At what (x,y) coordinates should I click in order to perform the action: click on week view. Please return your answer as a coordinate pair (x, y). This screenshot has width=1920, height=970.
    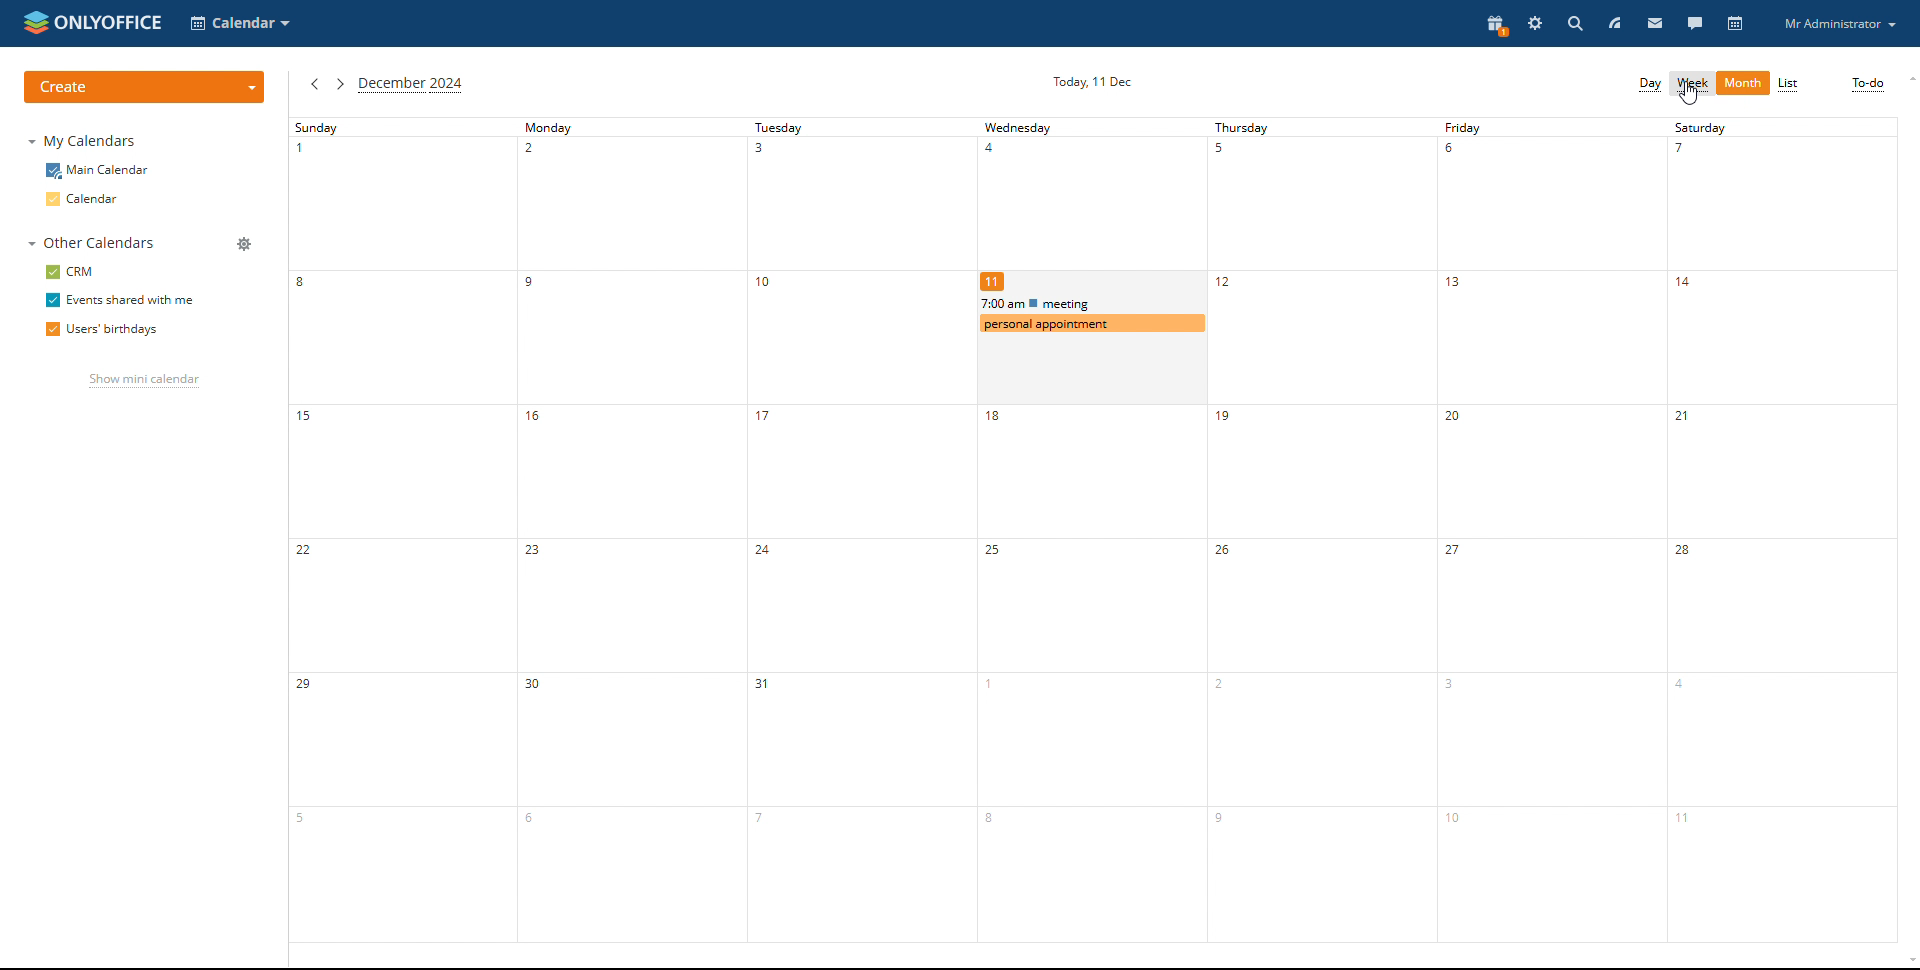
    Looking at the image, I should click on (1694, 84).